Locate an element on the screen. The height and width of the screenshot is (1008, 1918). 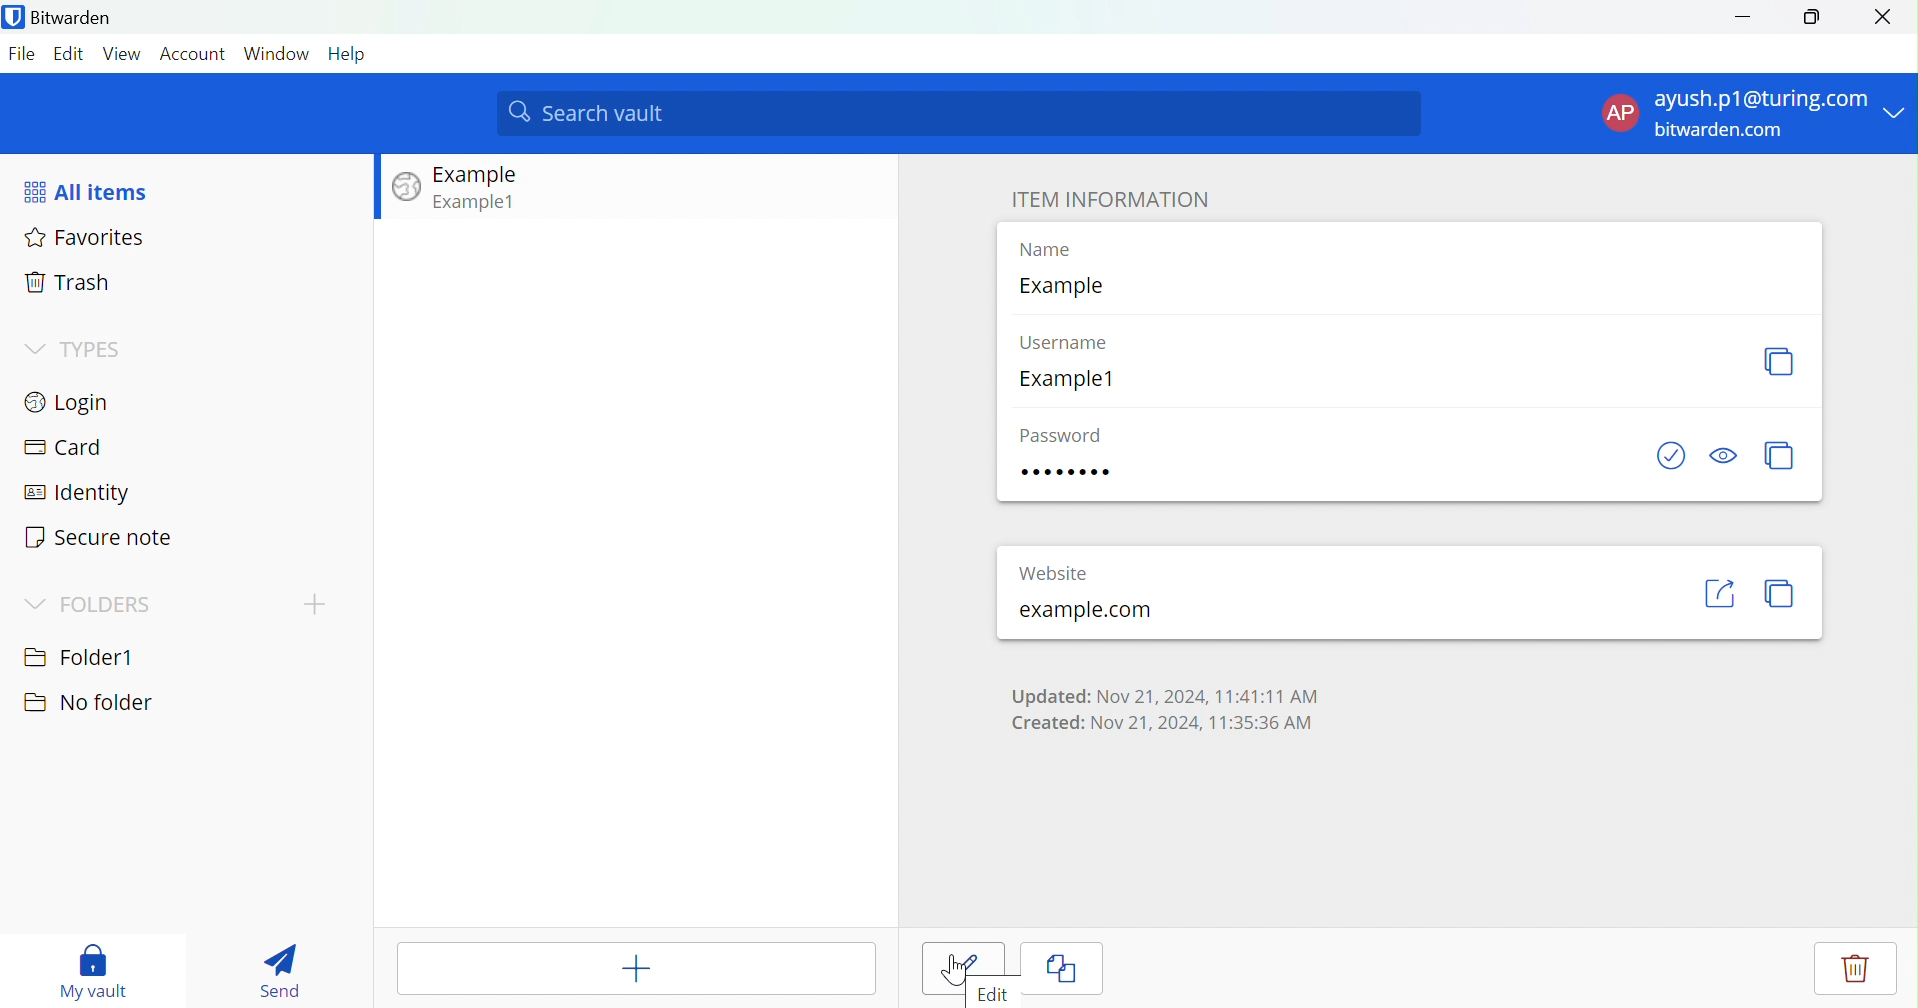
Example1 is located at coordinates (477, 201).